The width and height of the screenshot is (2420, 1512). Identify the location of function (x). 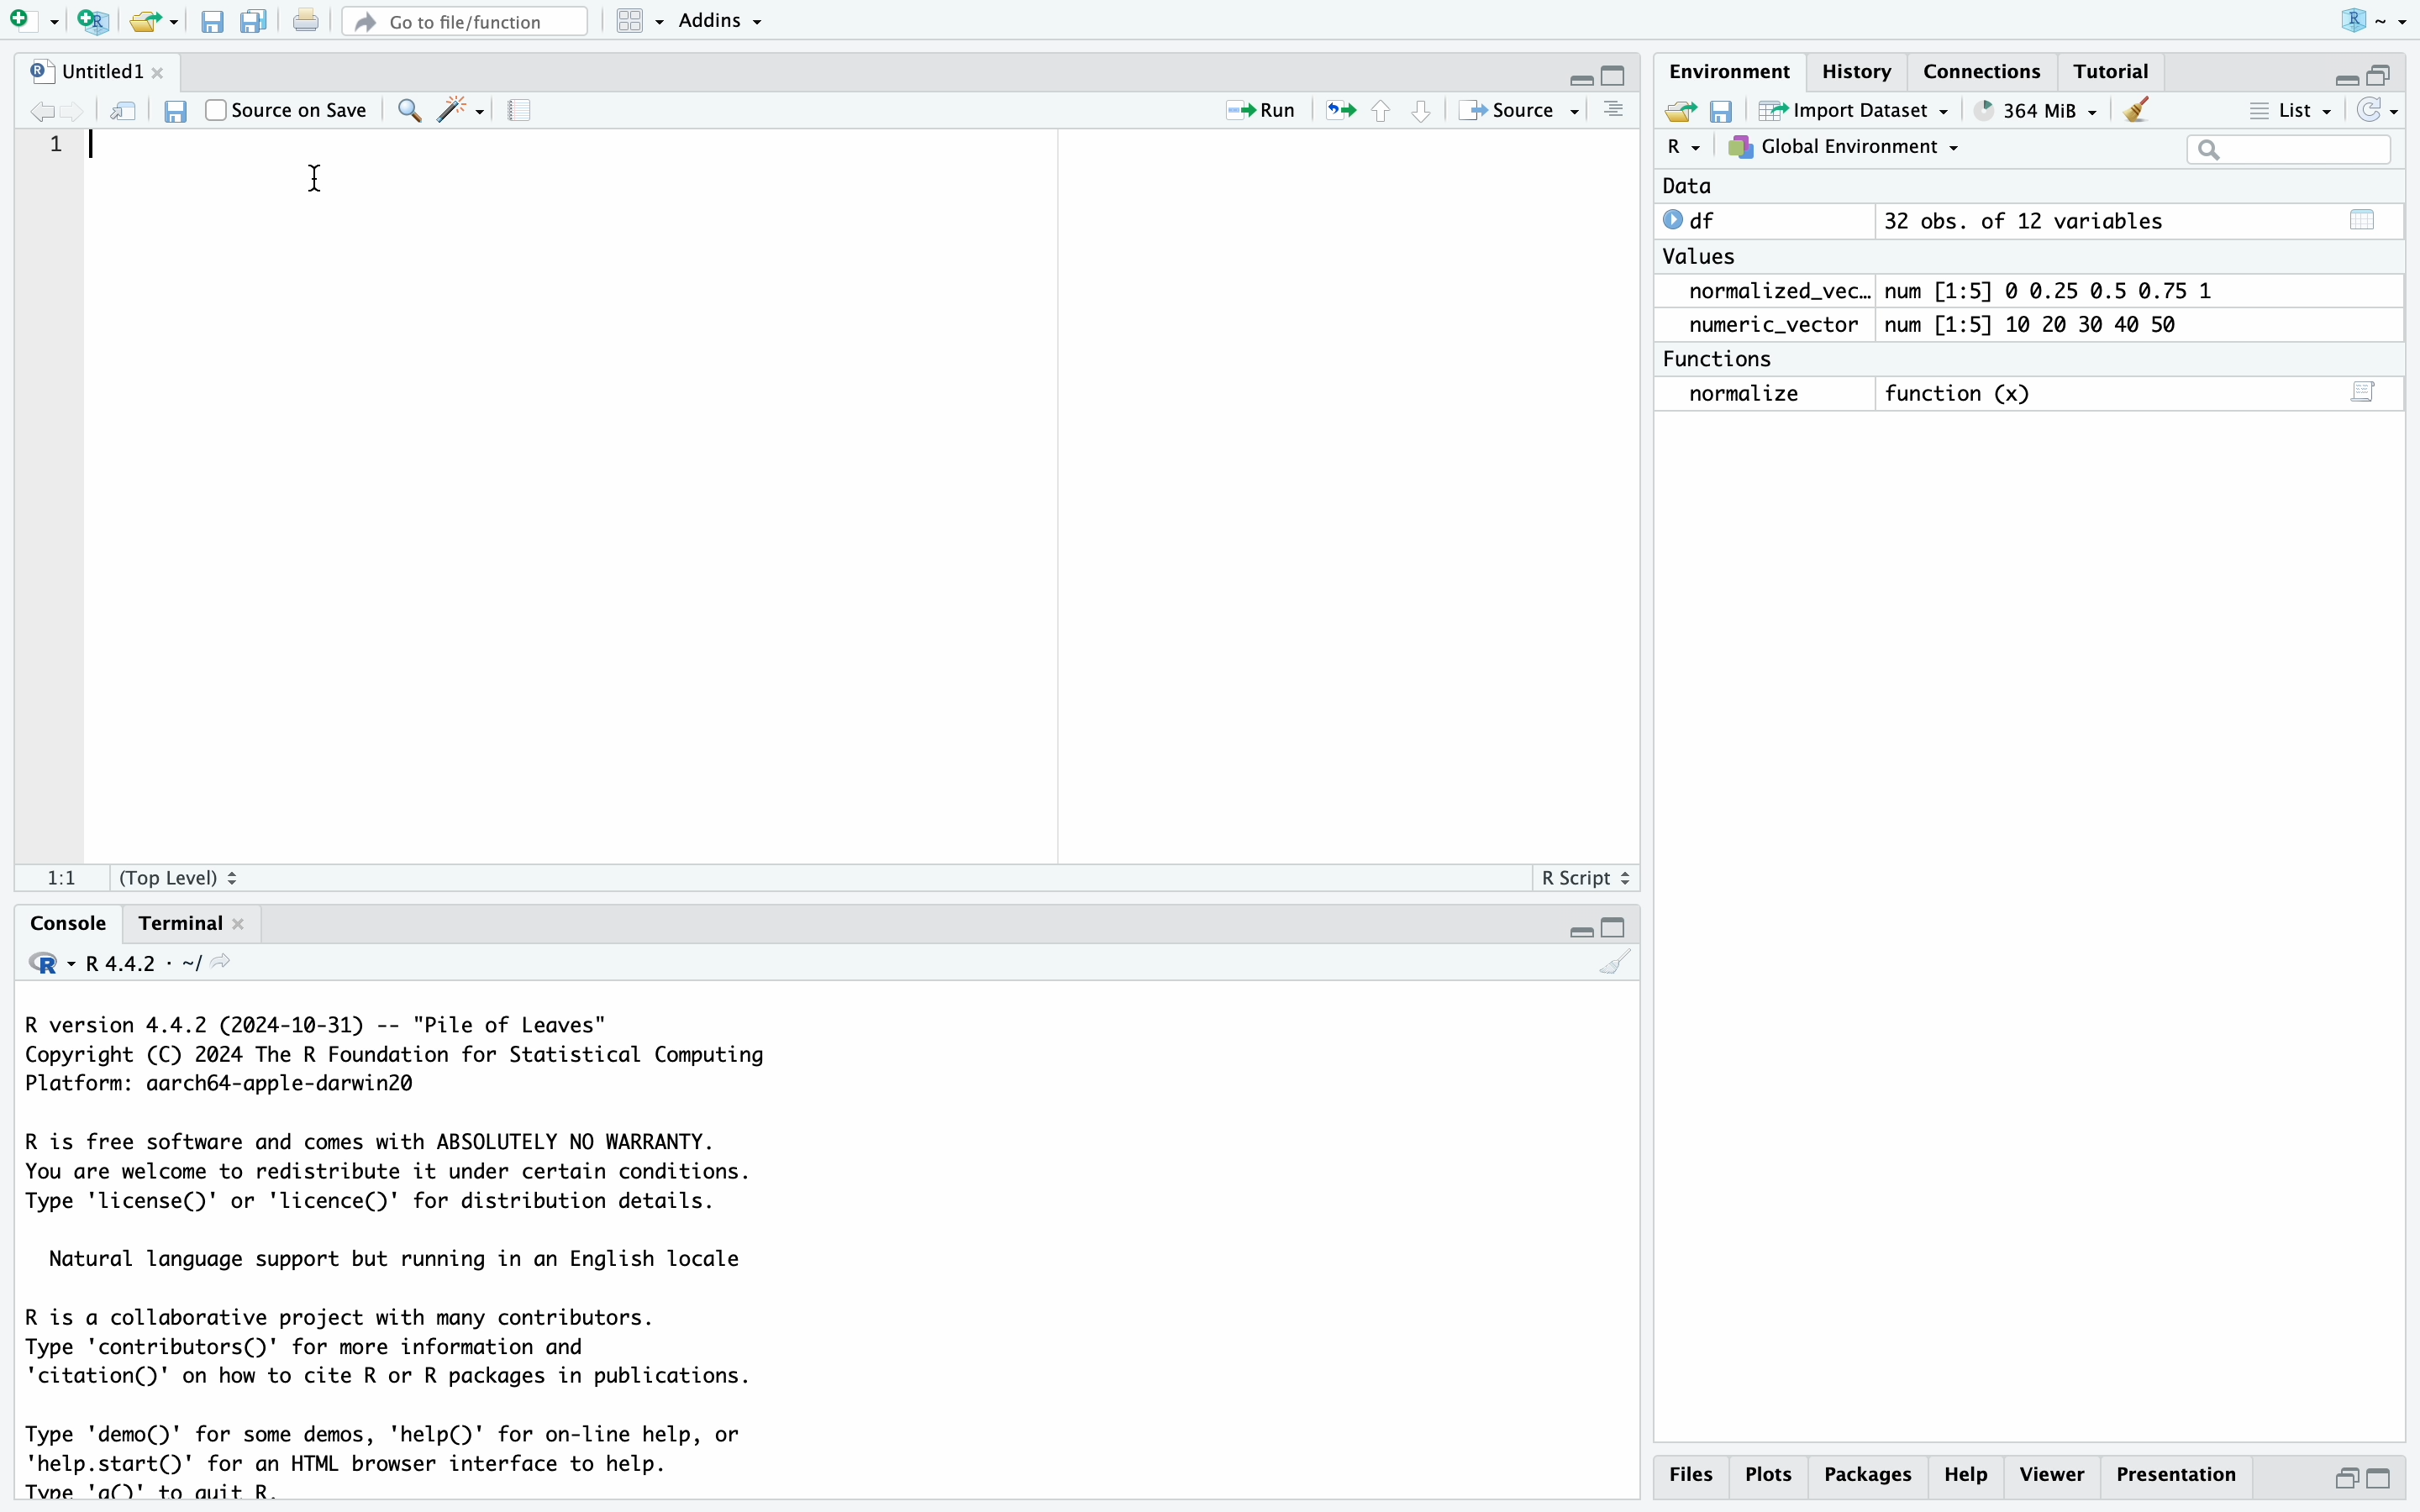
(1966, 395).